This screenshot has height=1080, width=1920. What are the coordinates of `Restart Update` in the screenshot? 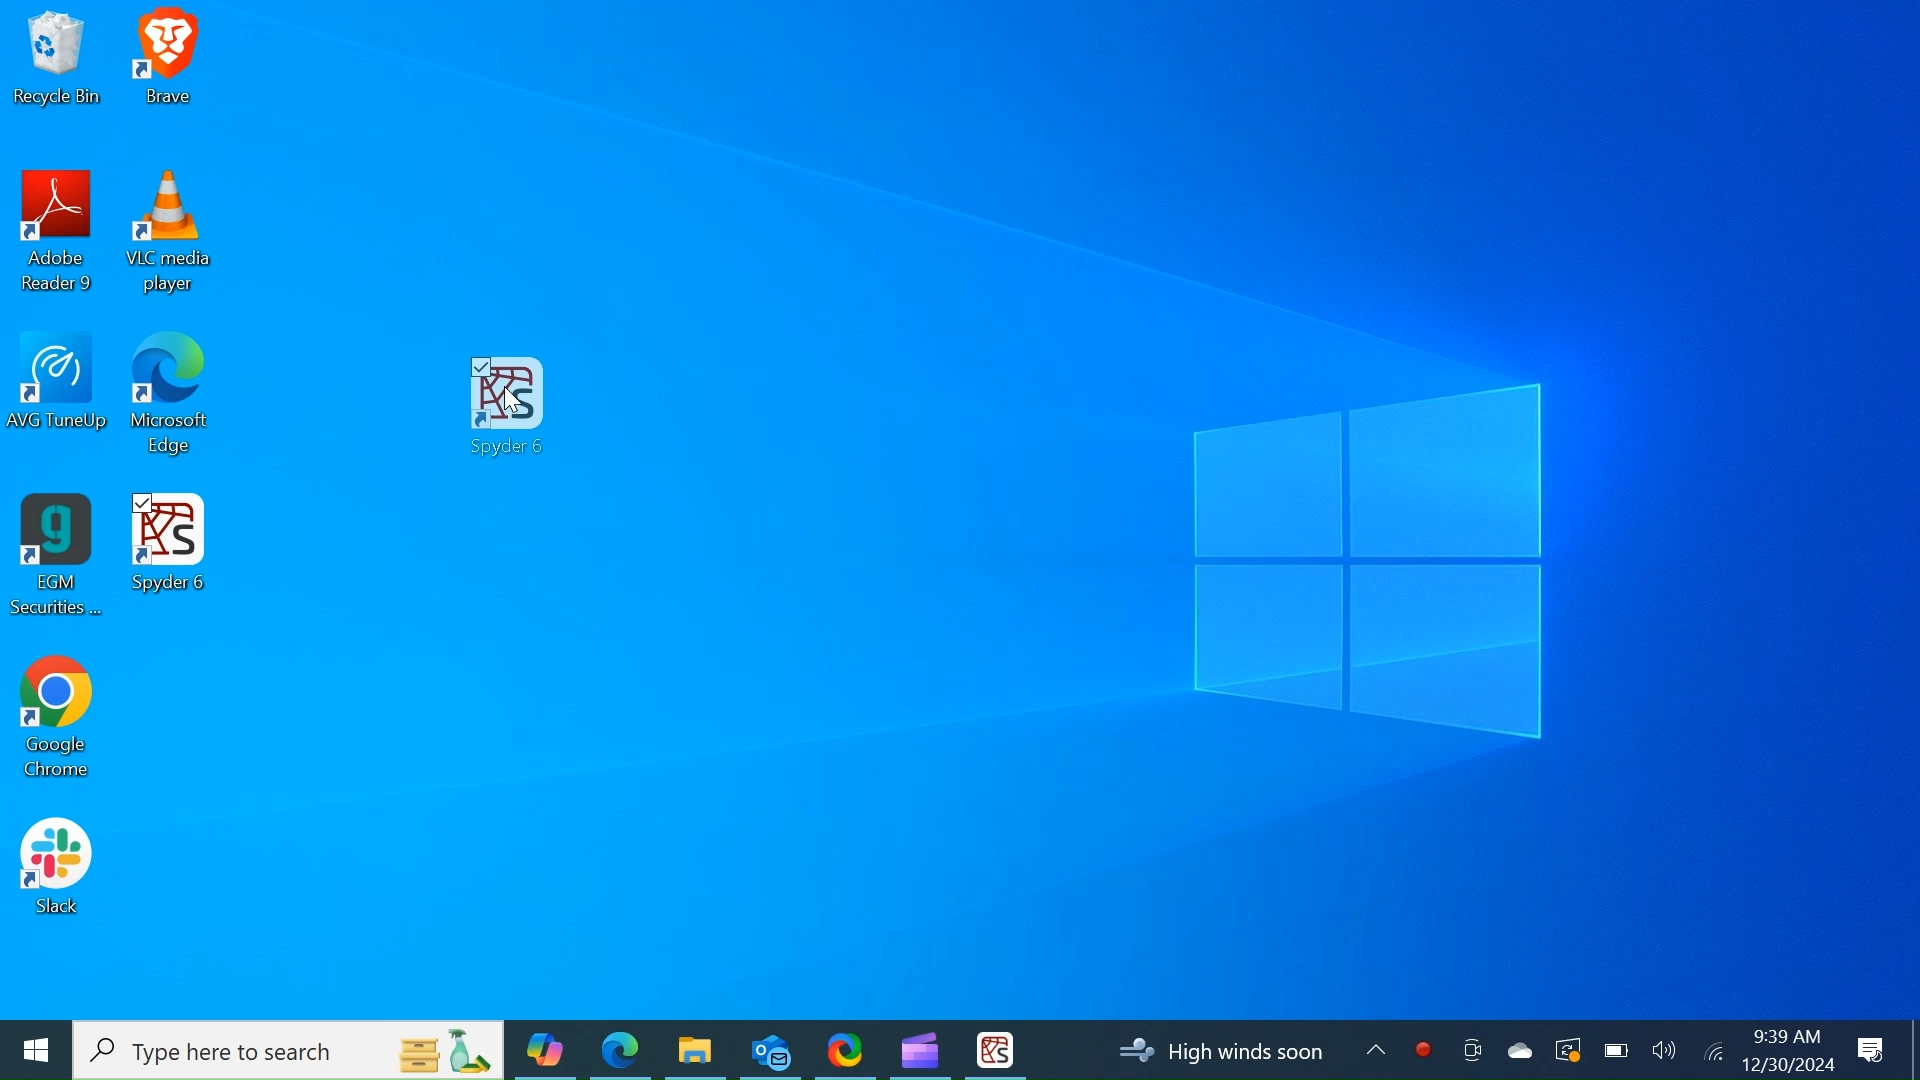 It's located at (1565, 1049).